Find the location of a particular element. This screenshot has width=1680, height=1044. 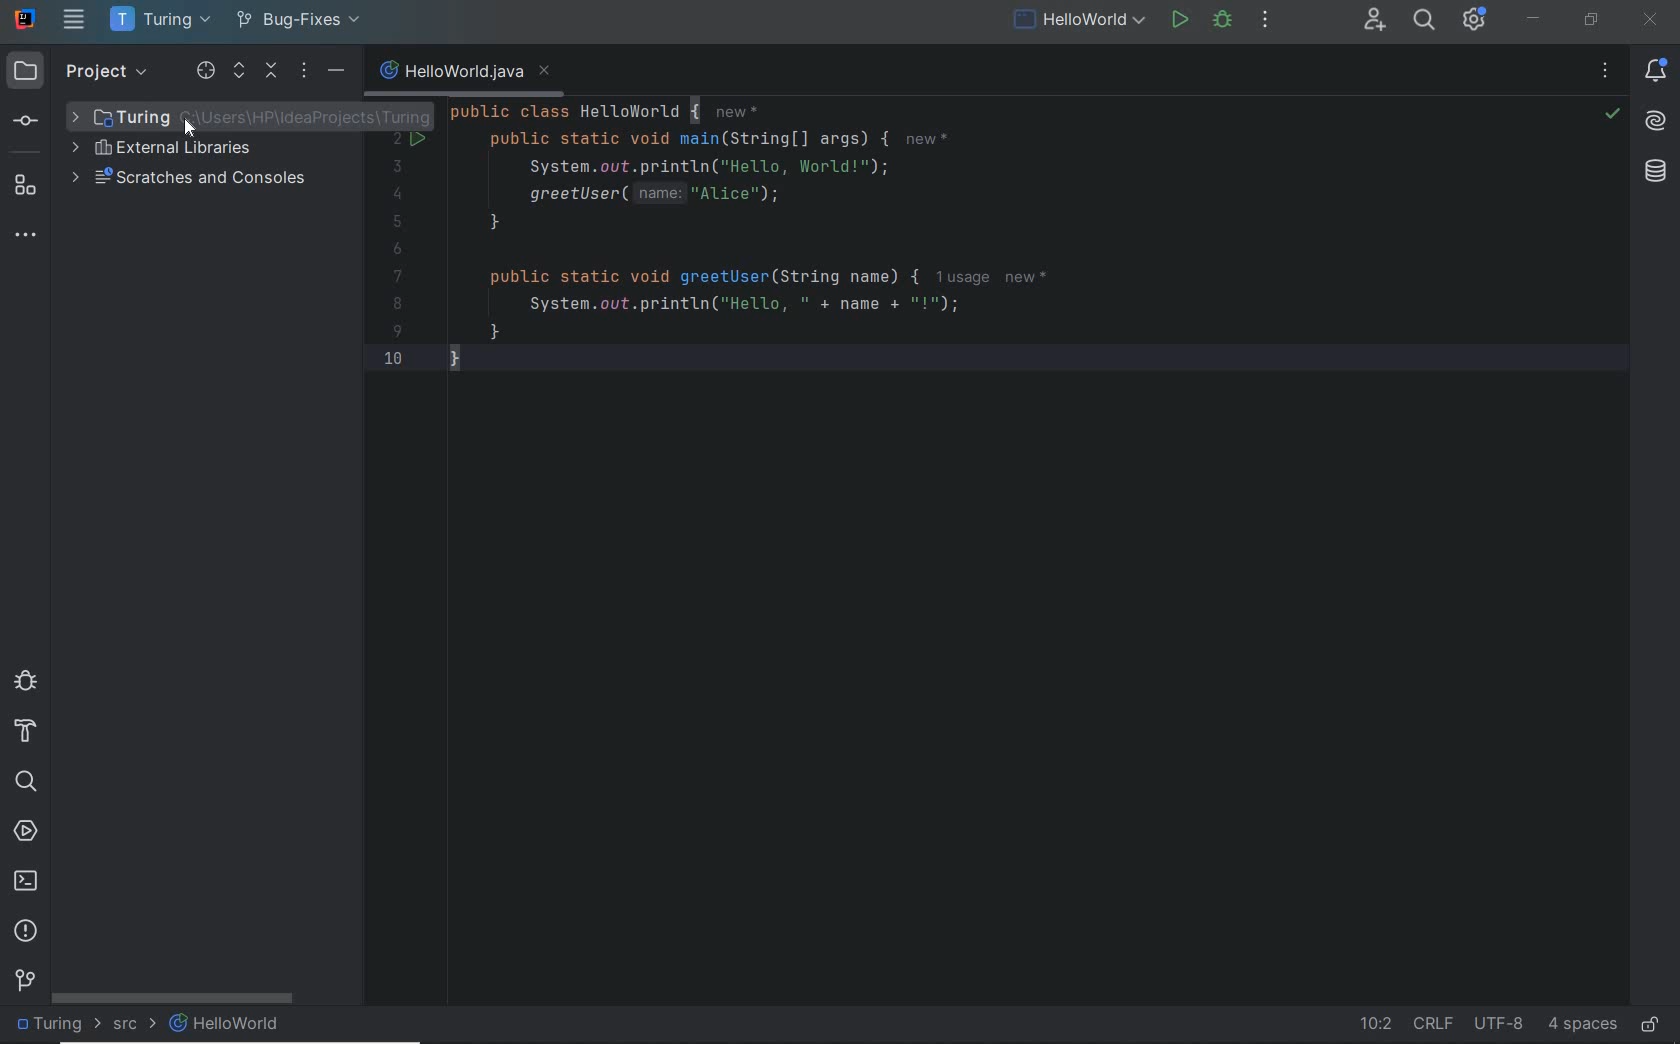

minimize is located at coordinates (1535, 19).